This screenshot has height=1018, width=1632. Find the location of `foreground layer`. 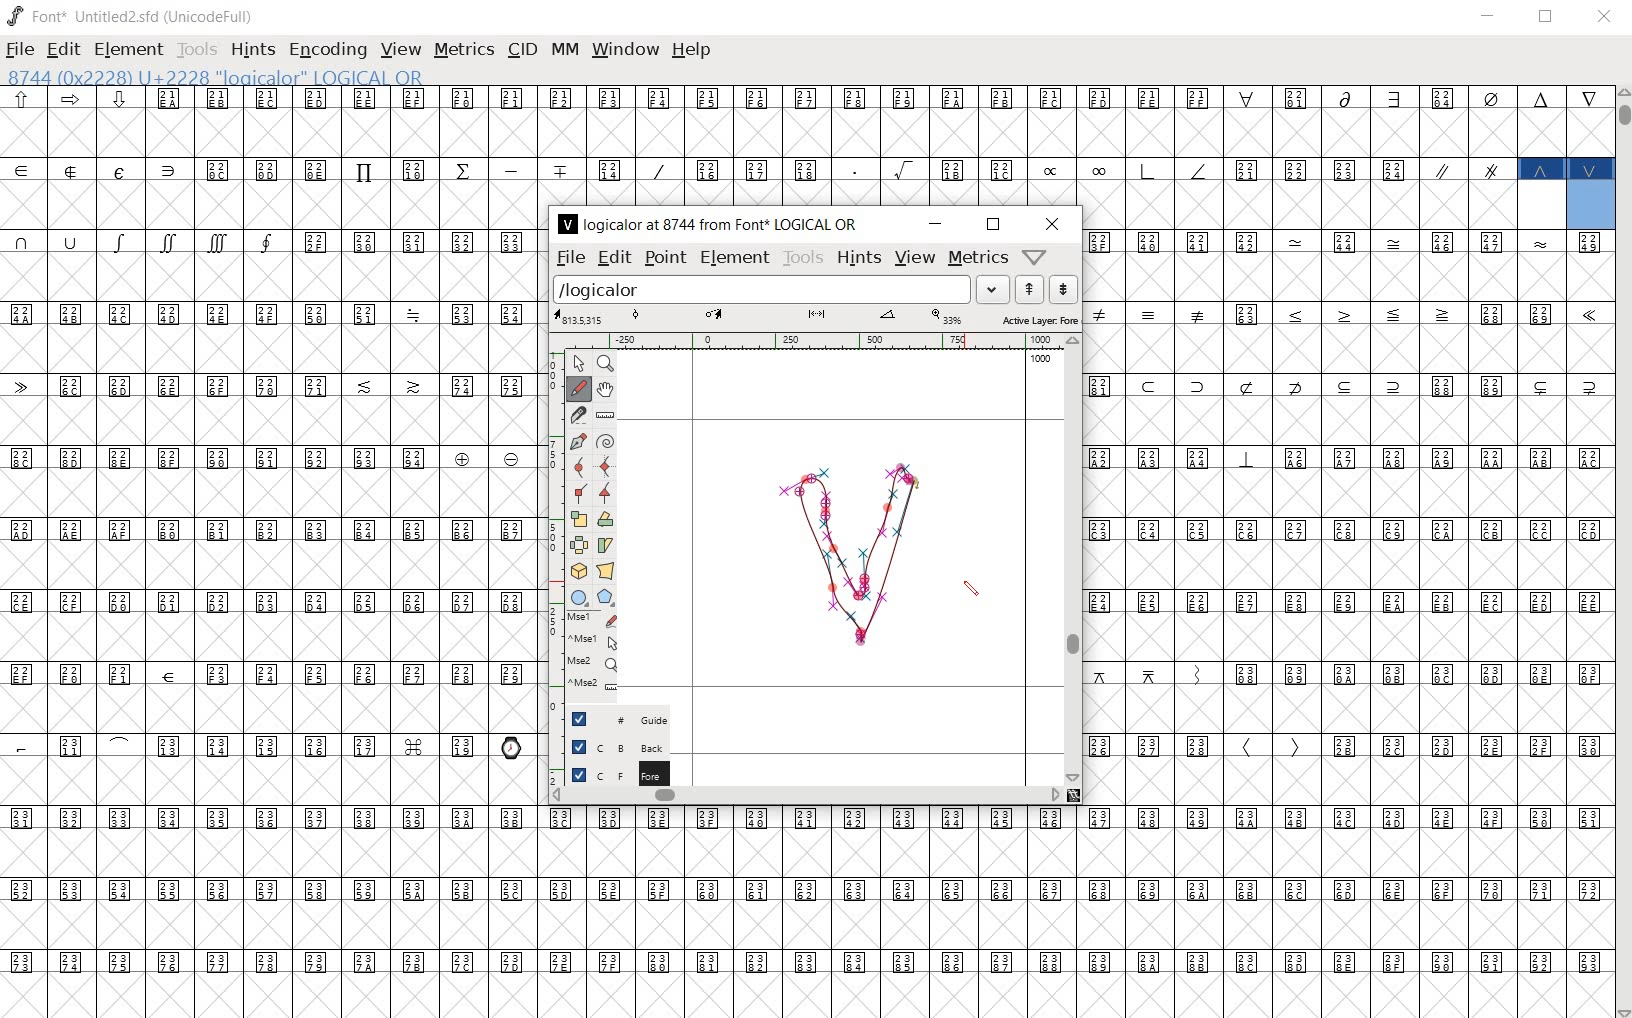

foreground layer is located at coordinates (609, 773).